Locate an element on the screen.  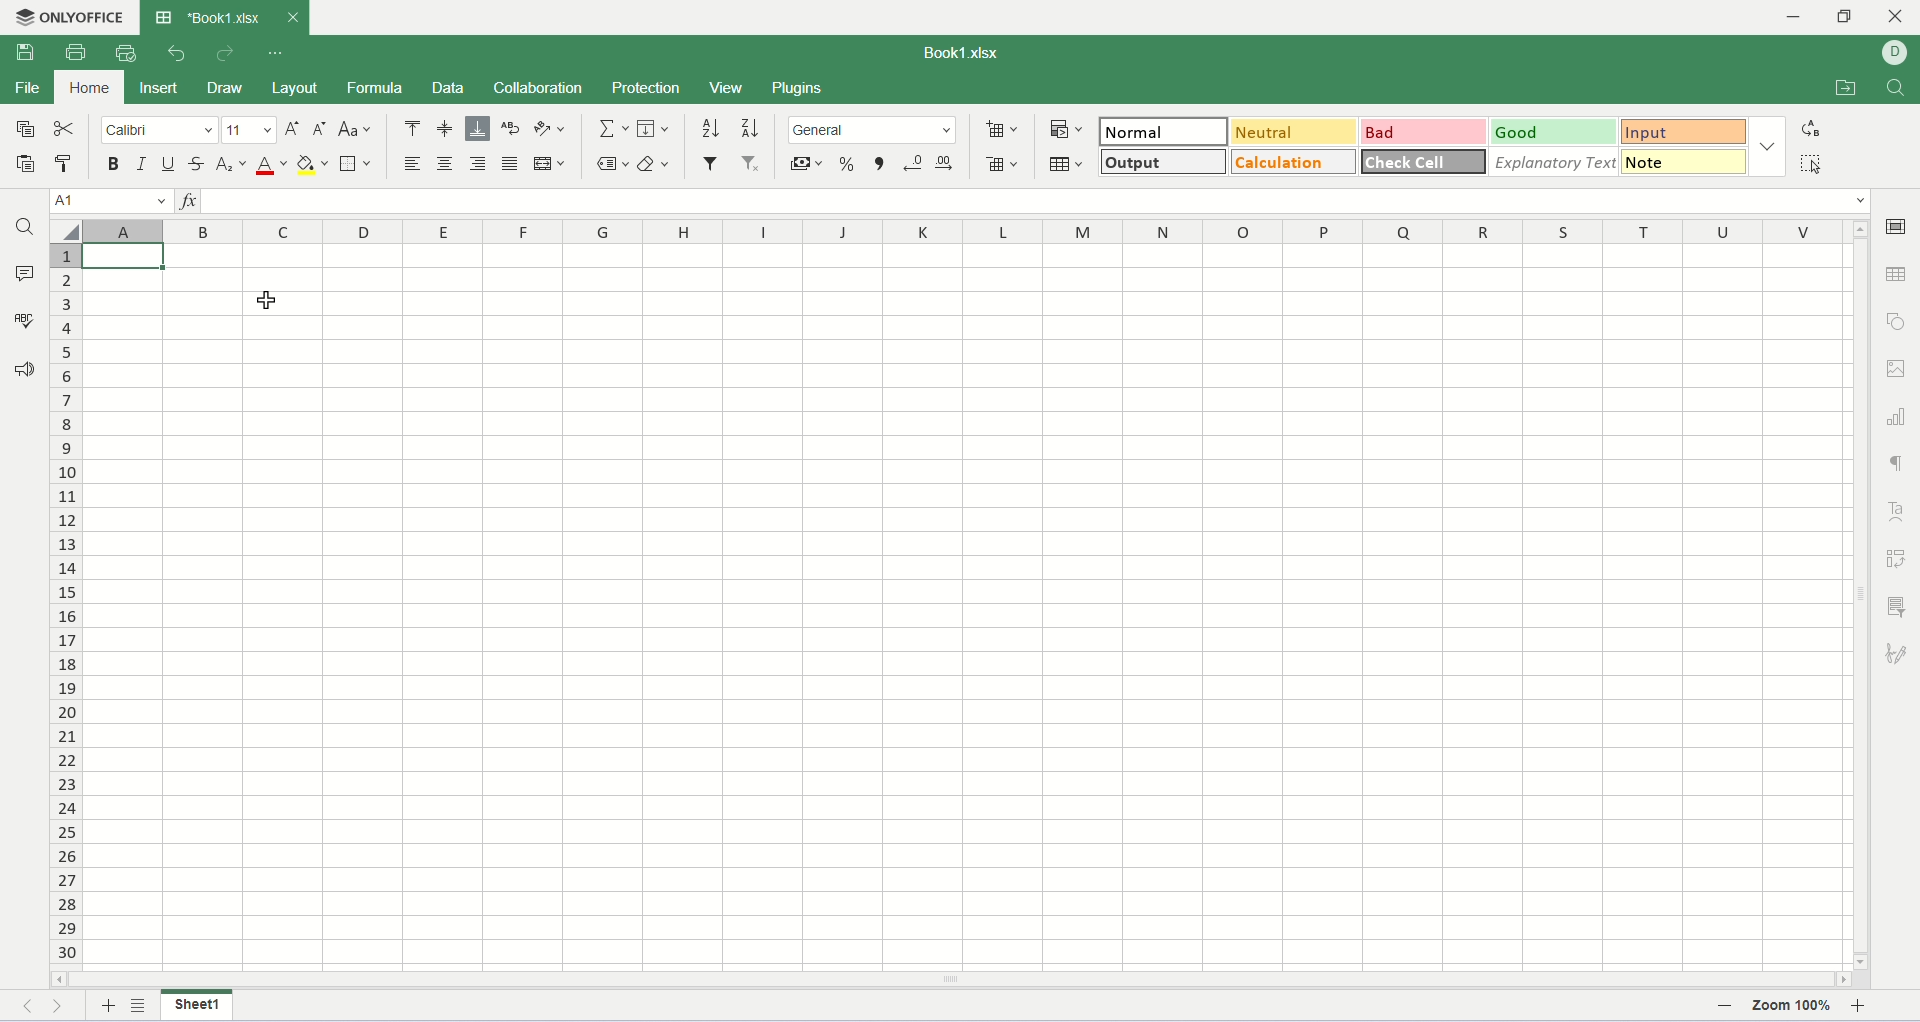
print is located at coordinates (75, 53).